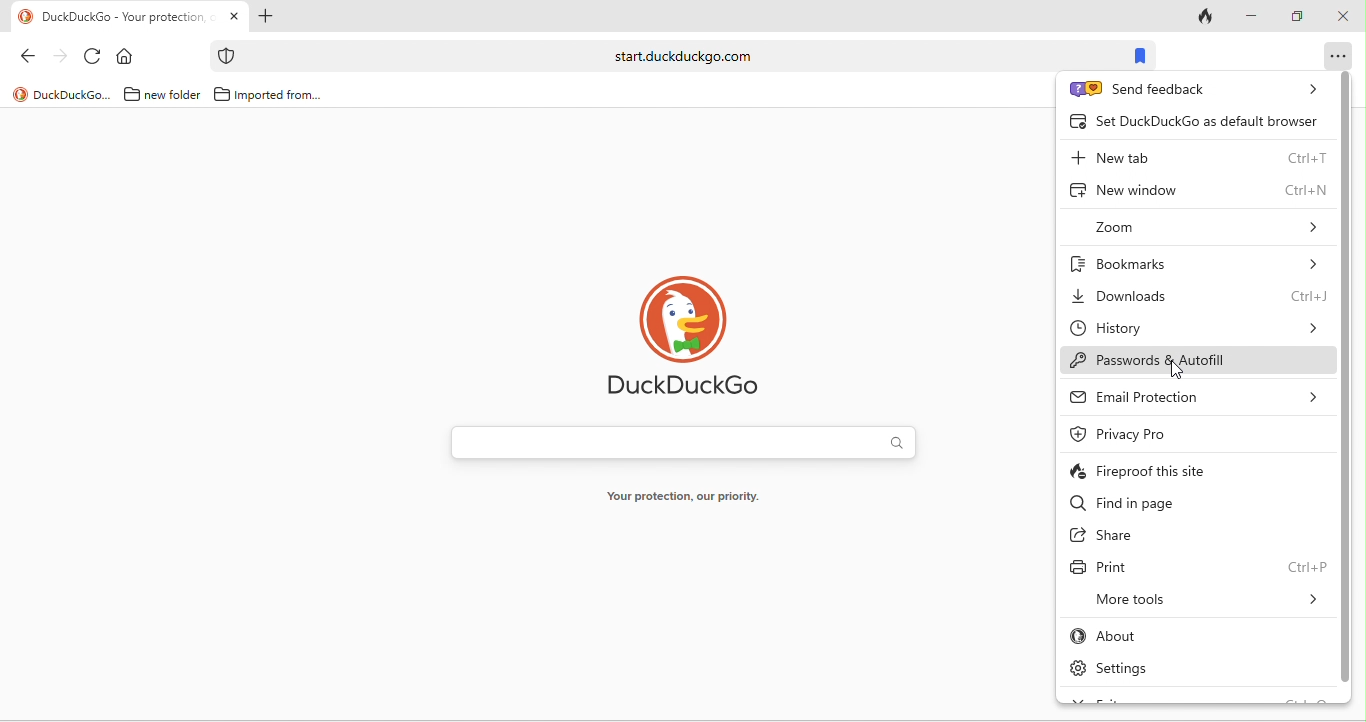 The width and height of the screenshot is (1366, 722). What do you see at coordinates (1193, 333) in the screenshot?
I see `history` at bounding box center [1193, 333].